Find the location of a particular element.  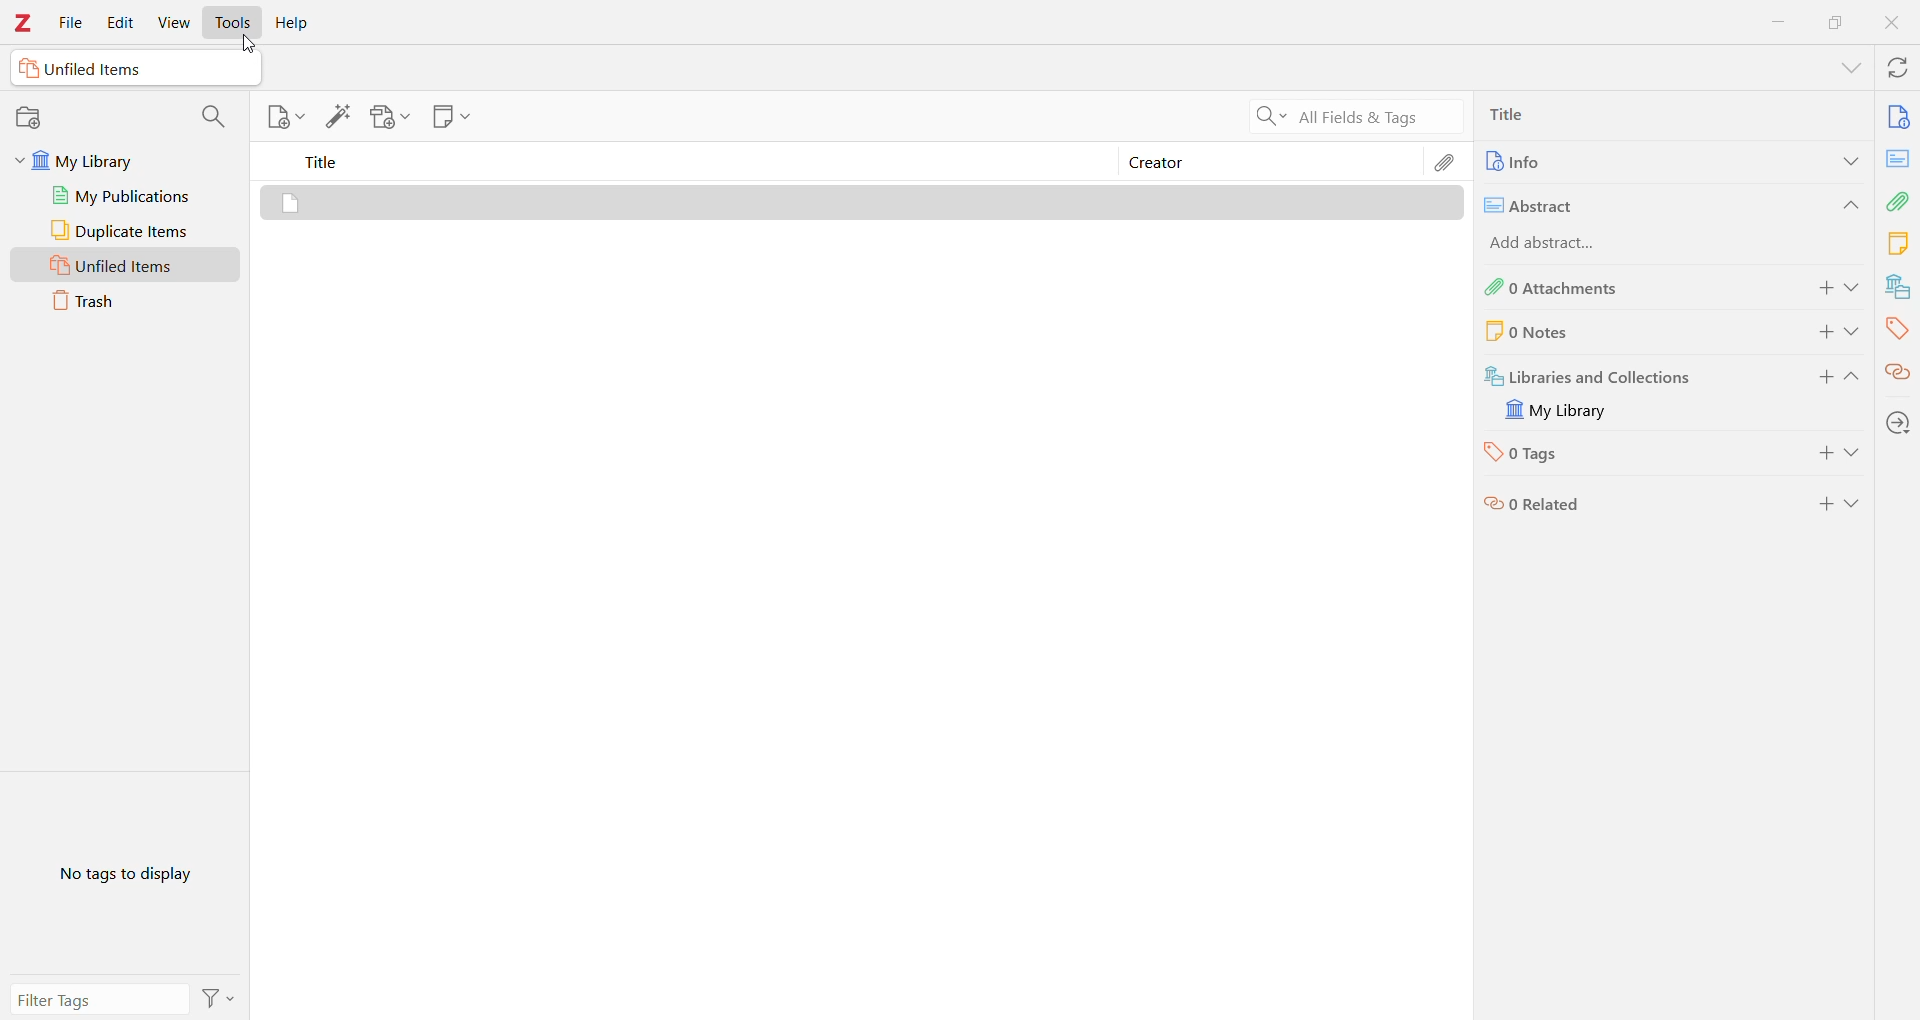

Add is located at coordinates (1820, 332).